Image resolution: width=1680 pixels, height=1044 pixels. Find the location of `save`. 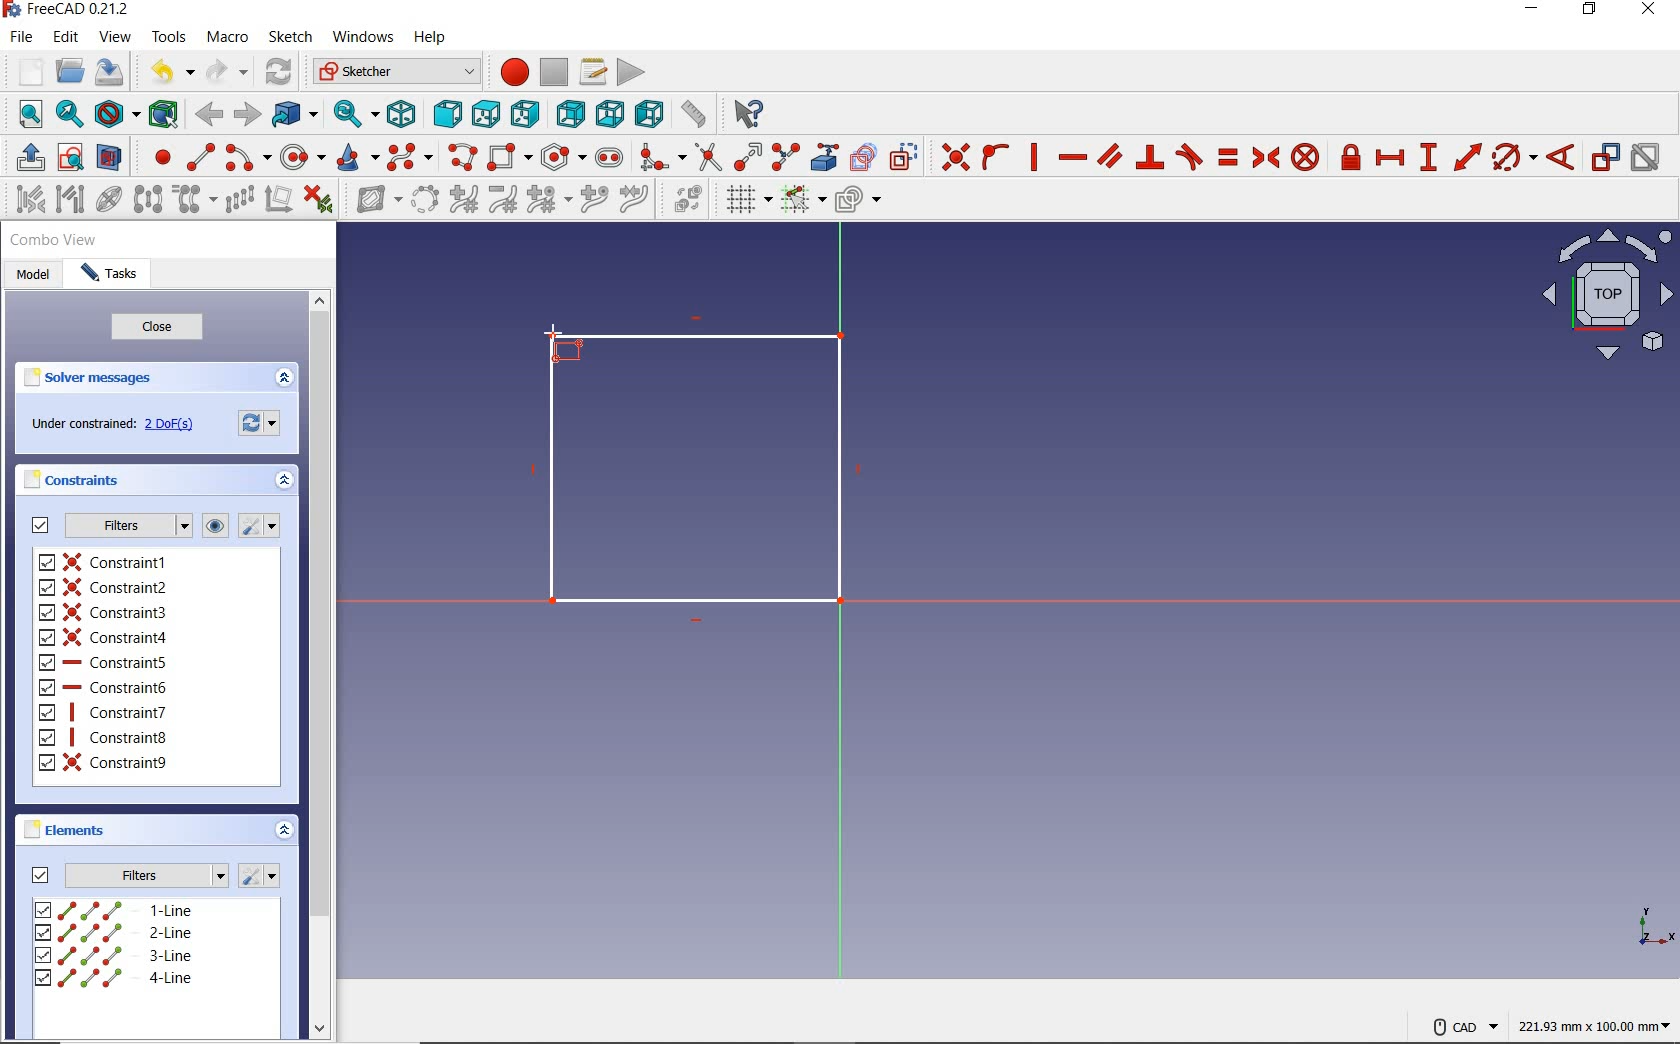

save is located at coordinates (113, 74).